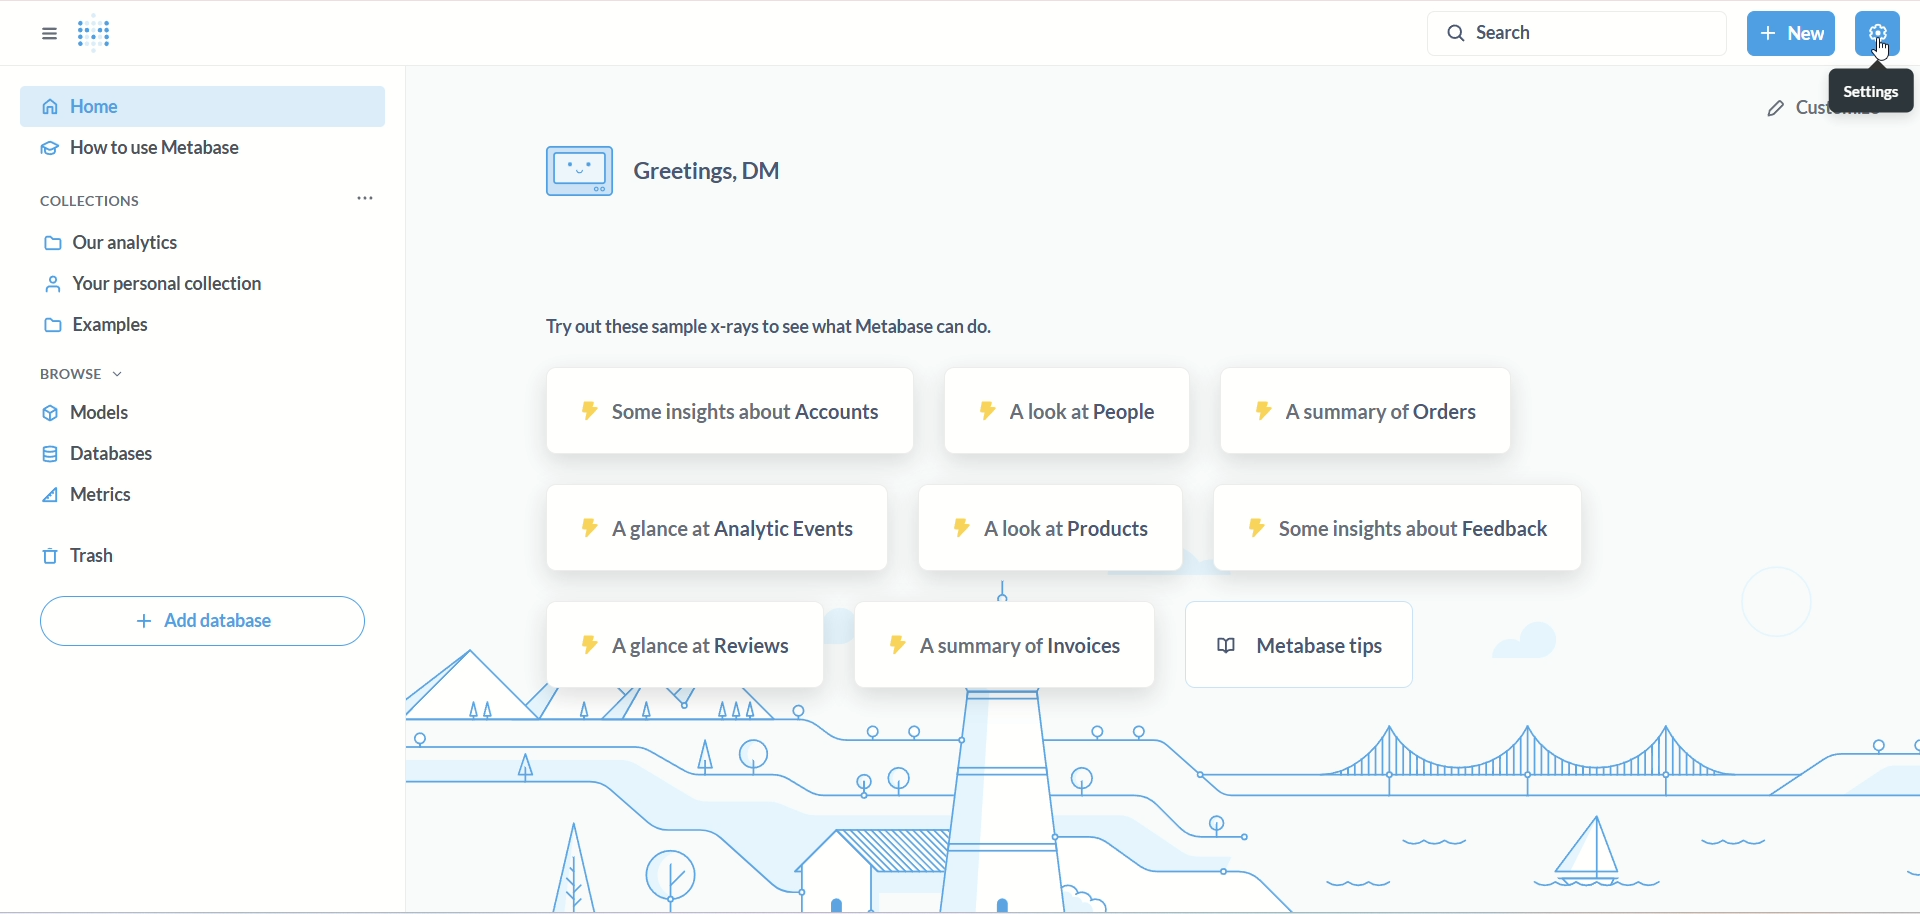  I want to click on our analytics, so click(111, 244).